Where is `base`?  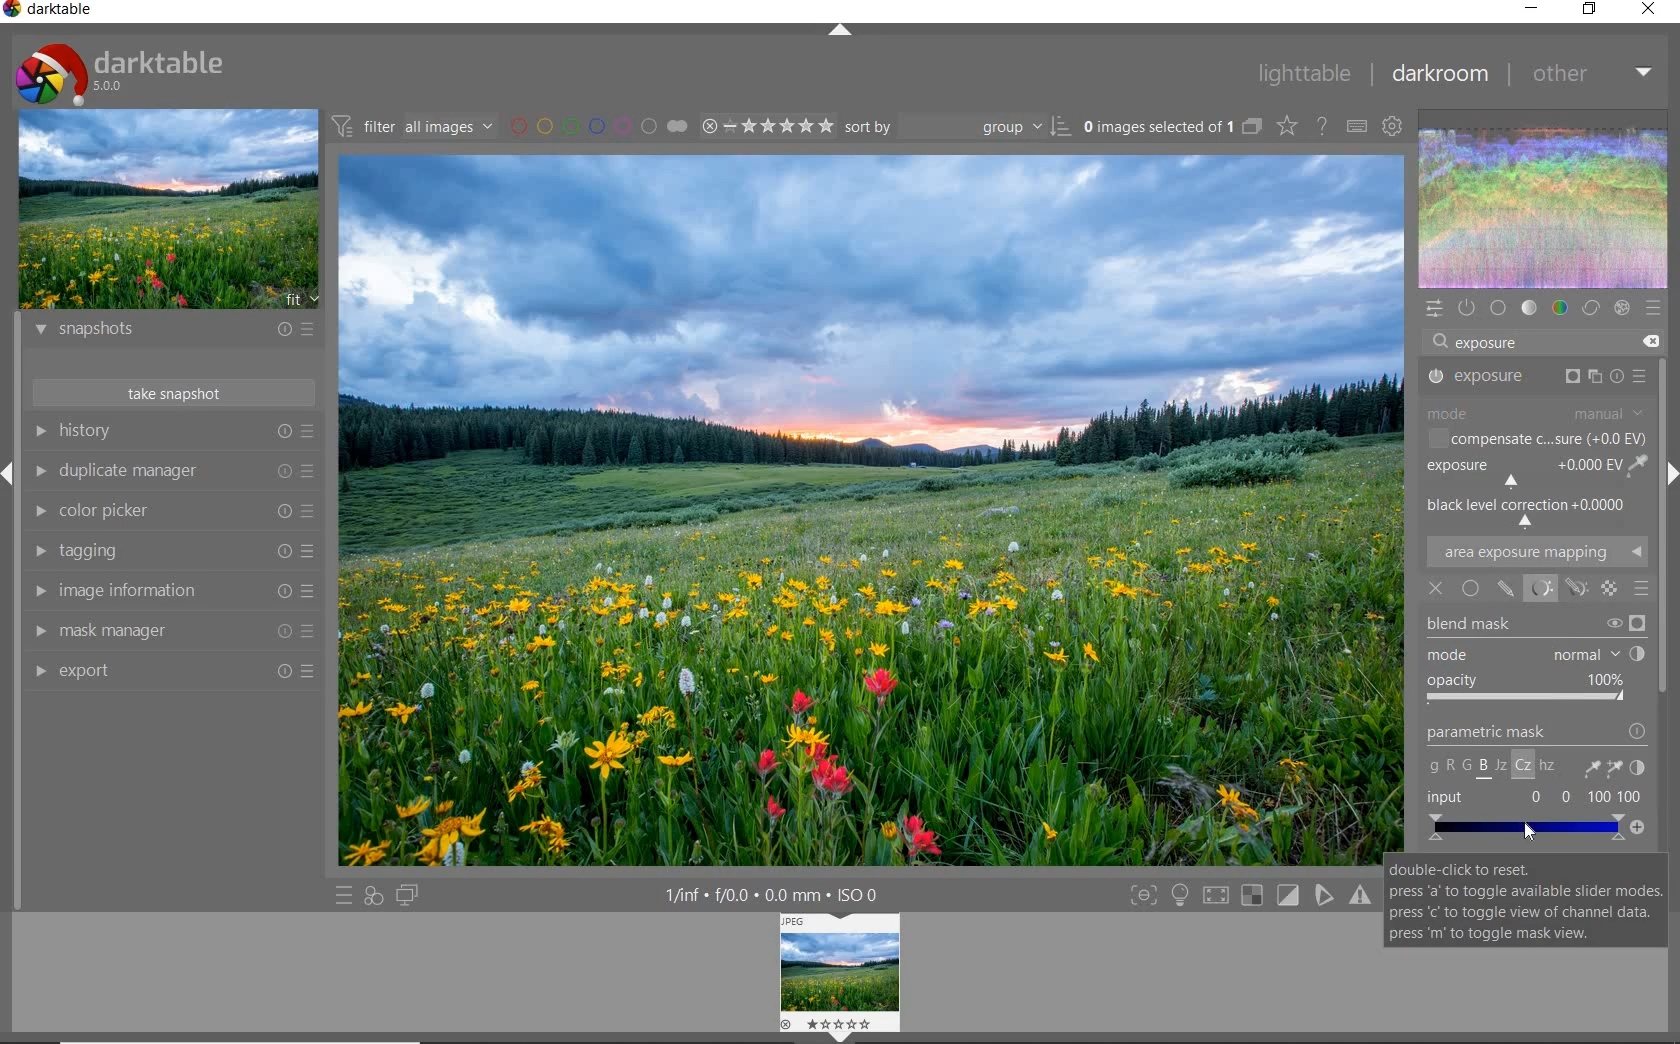 base is located at coordinates (1500, 308).